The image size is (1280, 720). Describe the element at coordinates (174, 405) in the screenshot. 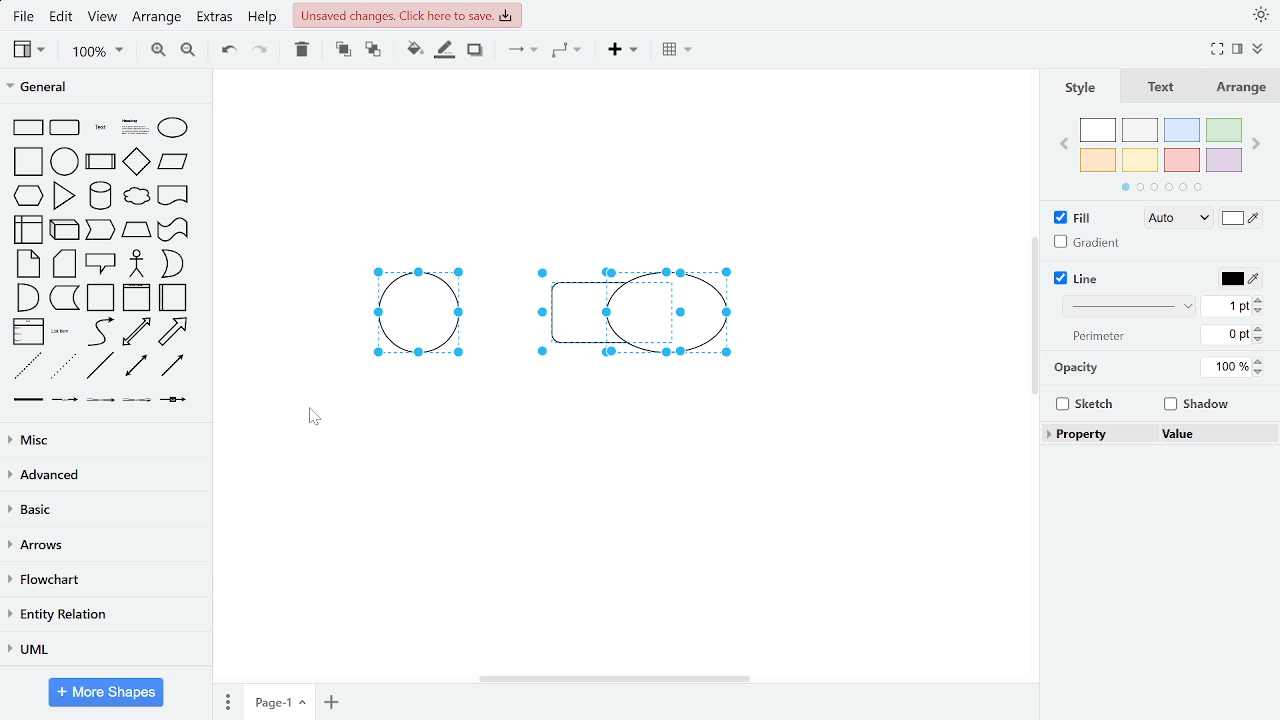

I see `Connector with symbol` at that location.